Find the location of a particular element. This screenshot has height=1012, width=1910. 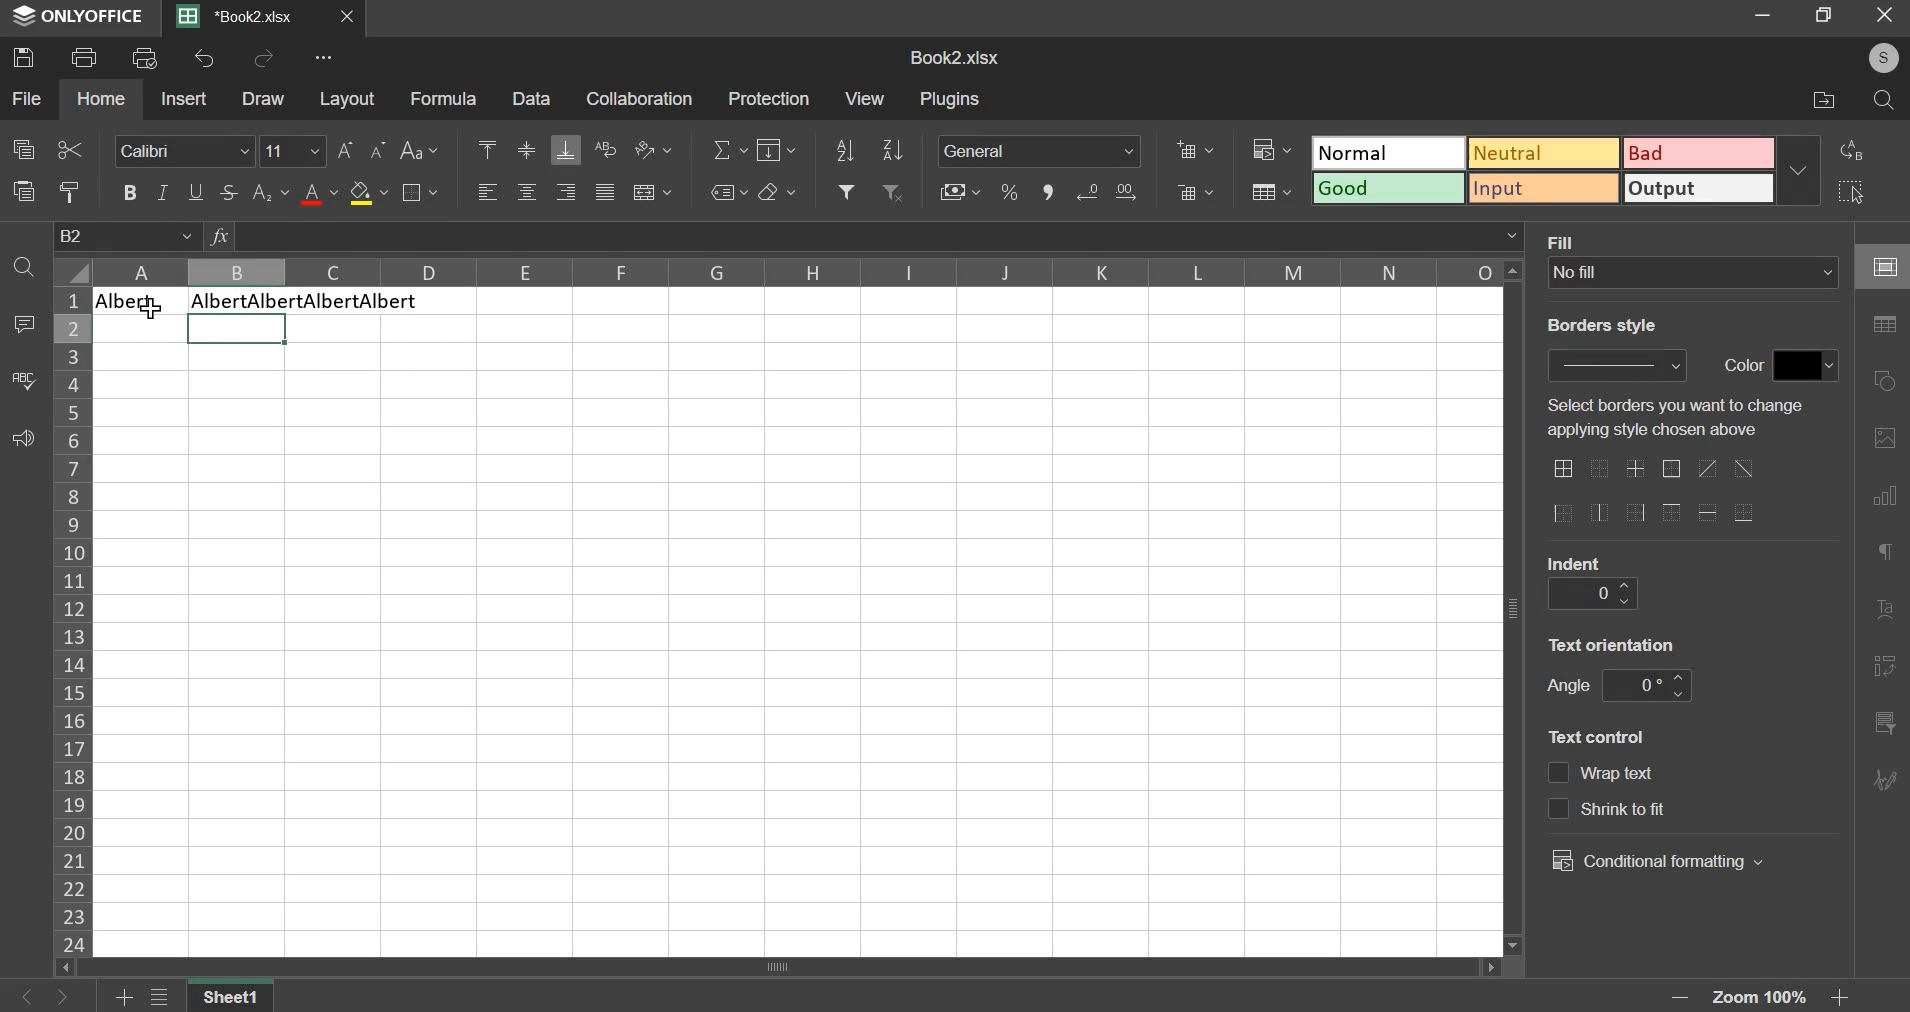

text art settings is located at coordinates (1889, 607).